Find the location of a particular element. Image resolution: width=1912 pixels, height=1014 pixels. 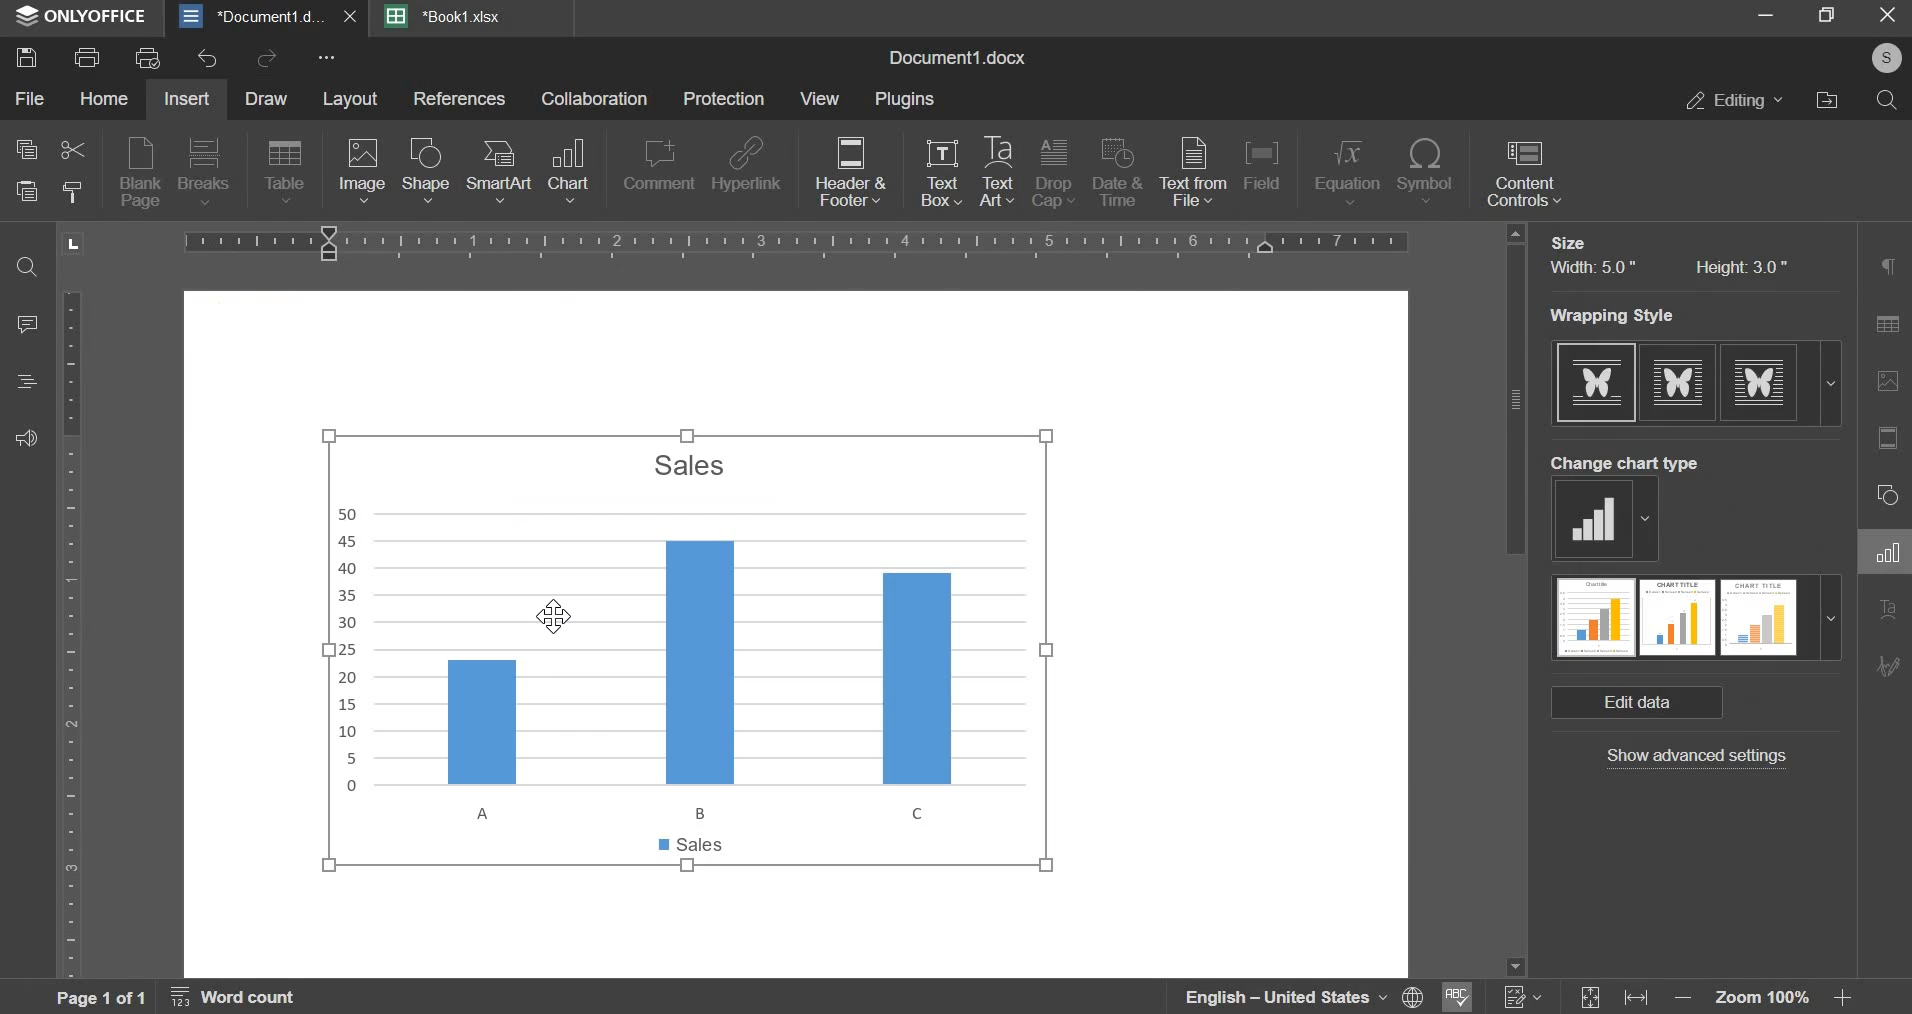

print is located at coordinates (87, 58).